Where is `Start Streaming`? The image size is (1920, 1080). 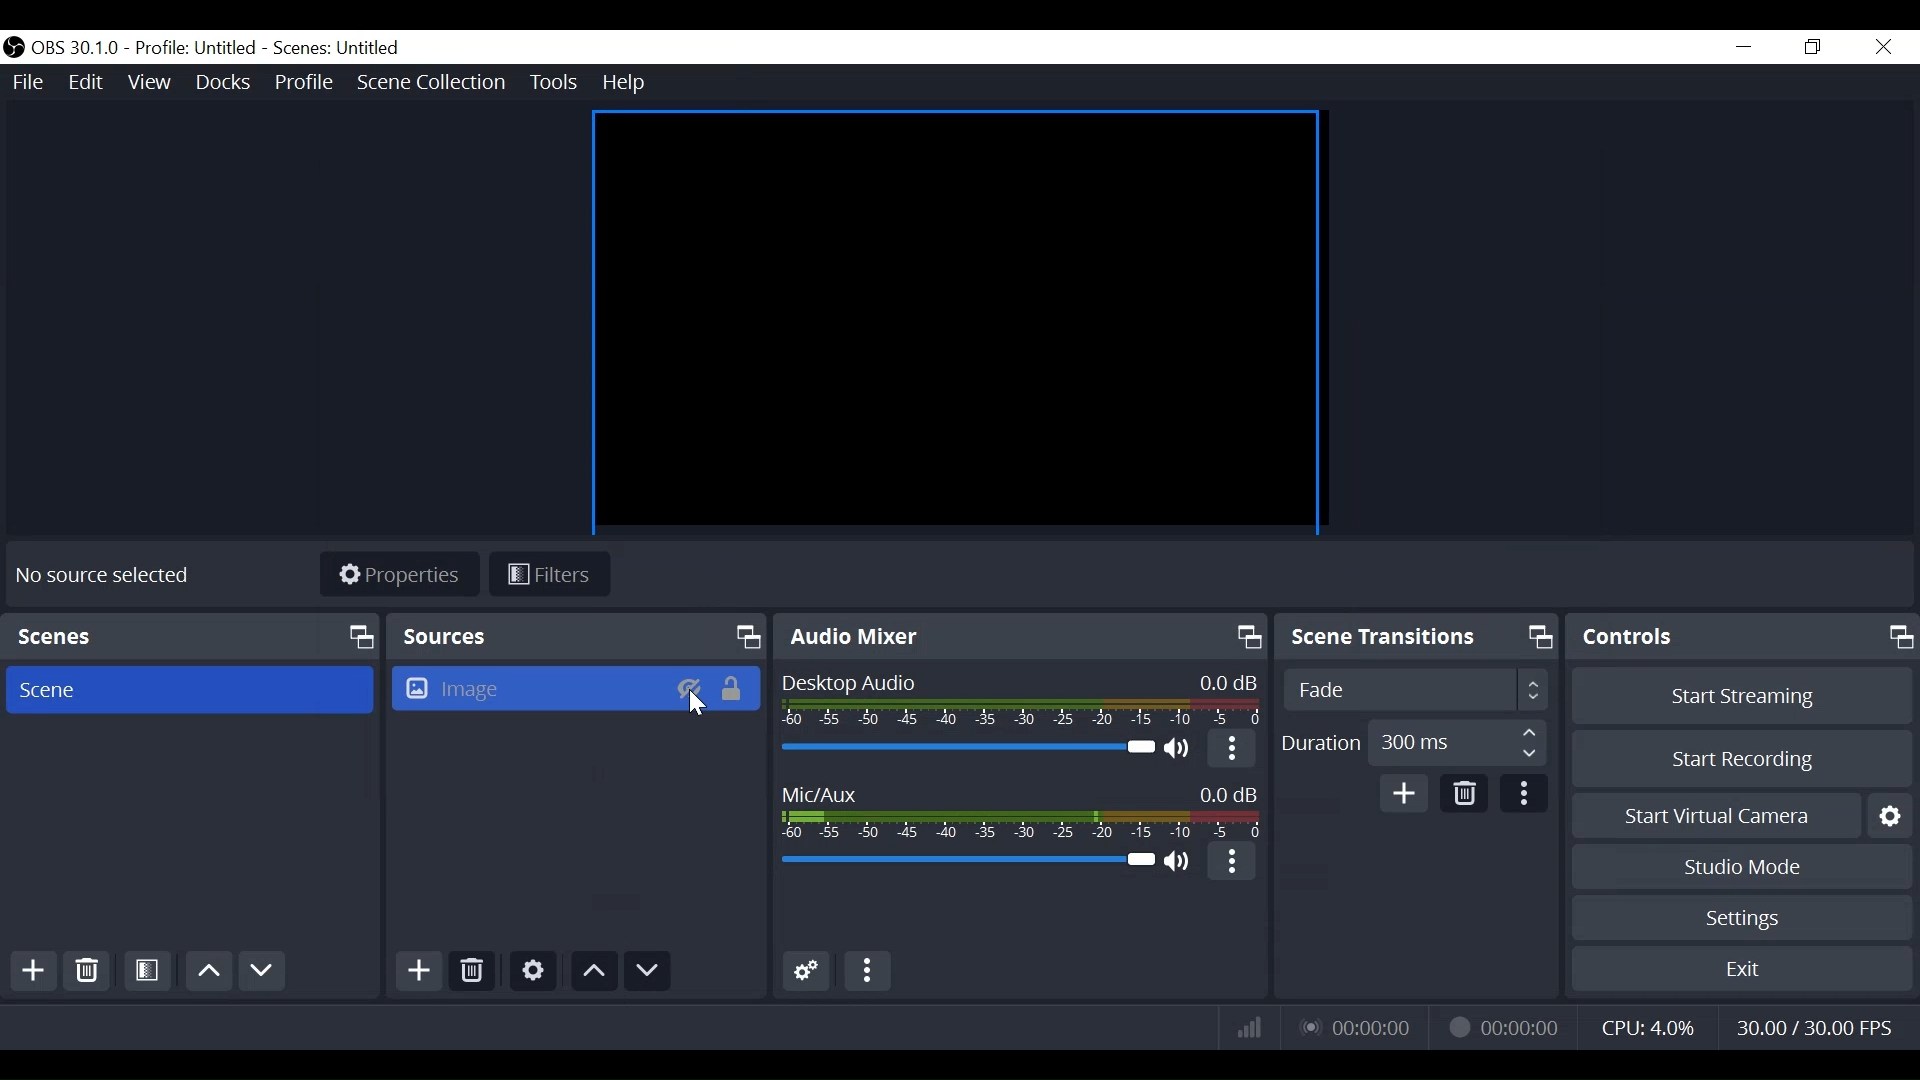 Start Streaming is located at coordinates (1743, 696).